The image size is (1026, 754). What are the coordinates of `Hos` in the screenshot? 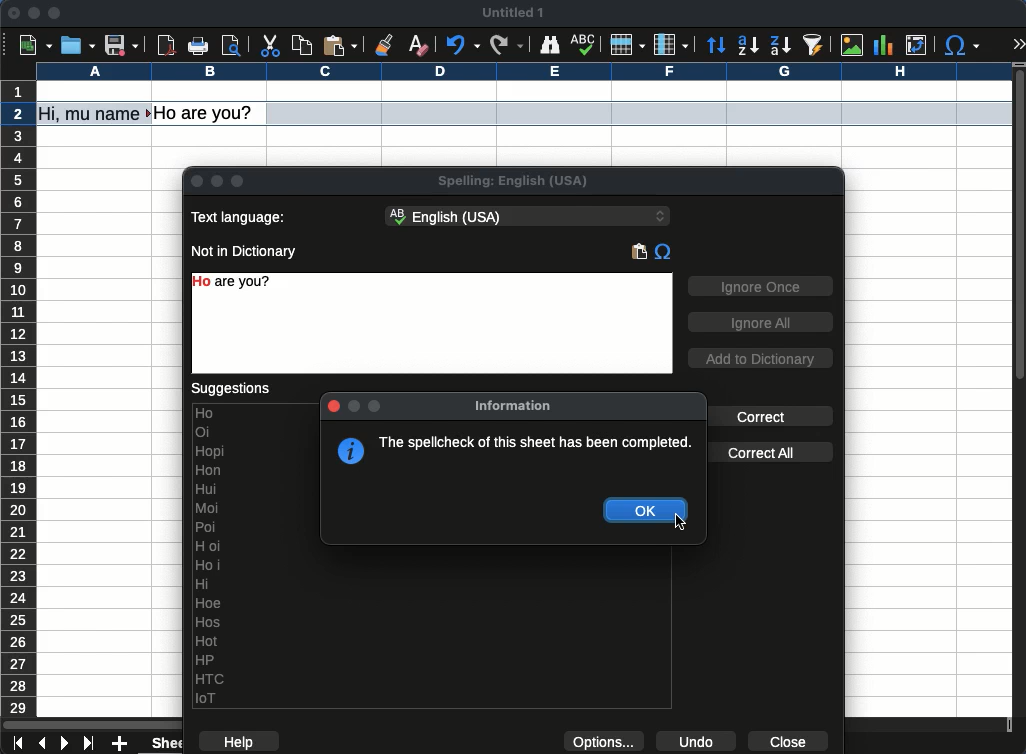 It's located at (208, 623).